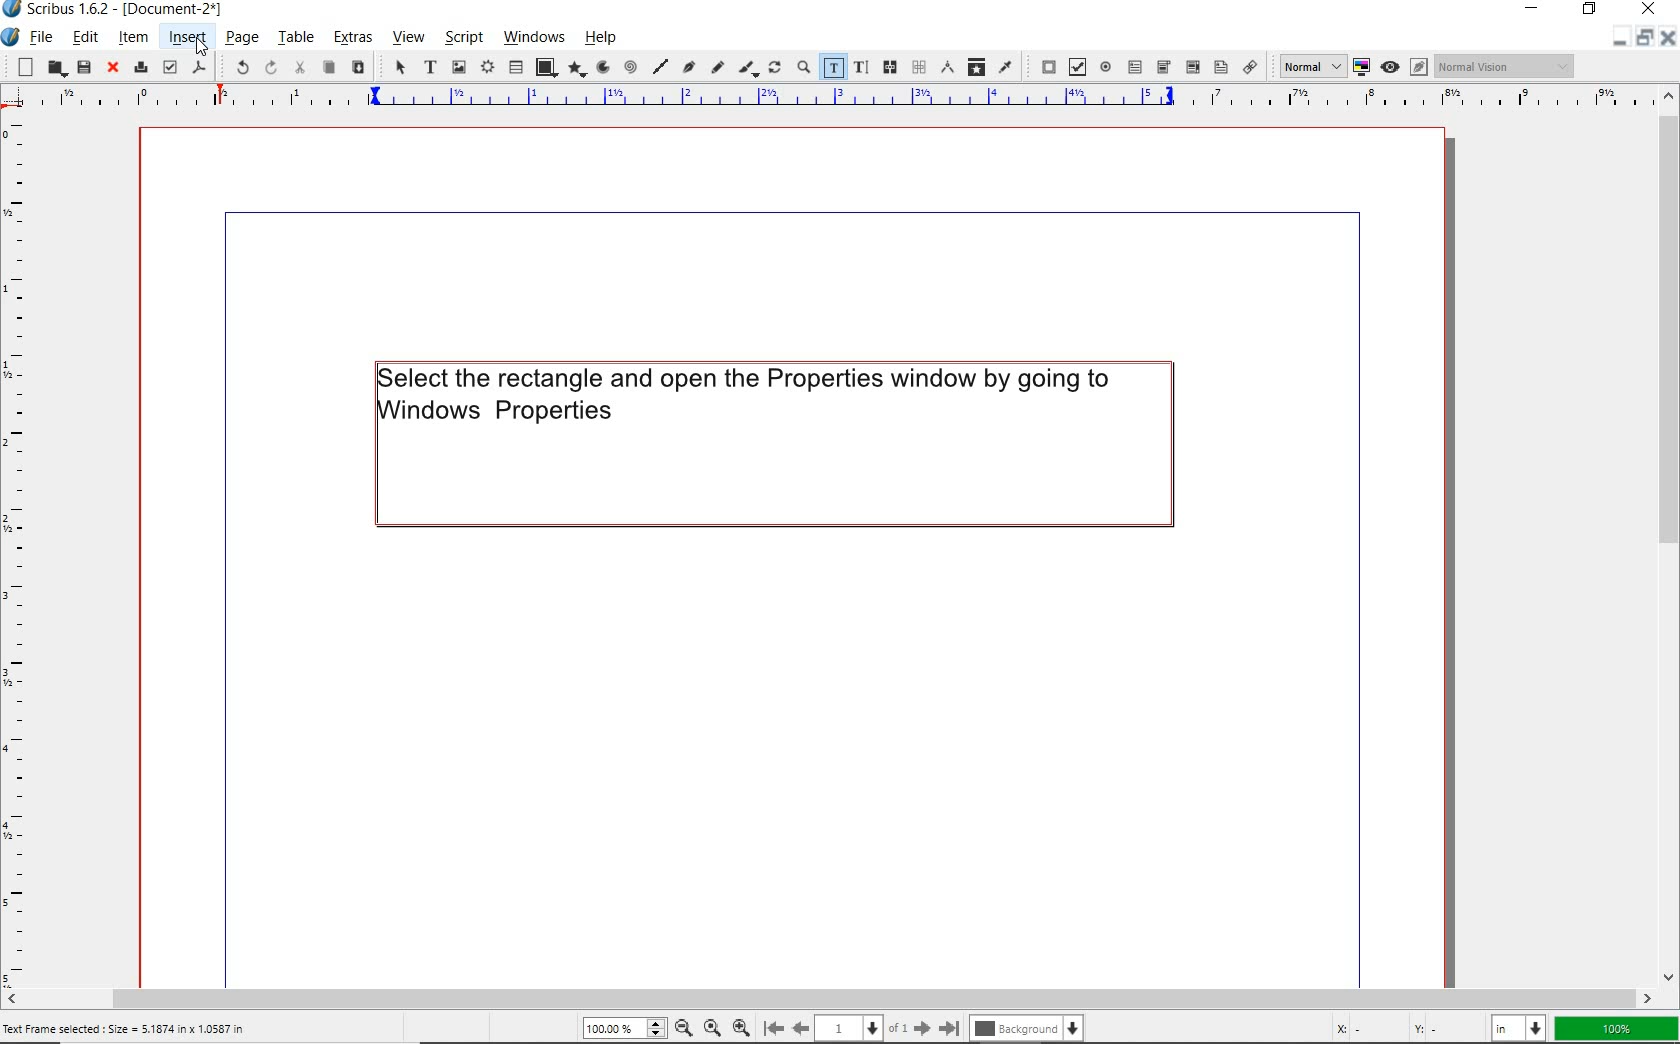 This screenshot has width=1680, height=1044. I want to click on zoom out, so click(683, 1027).